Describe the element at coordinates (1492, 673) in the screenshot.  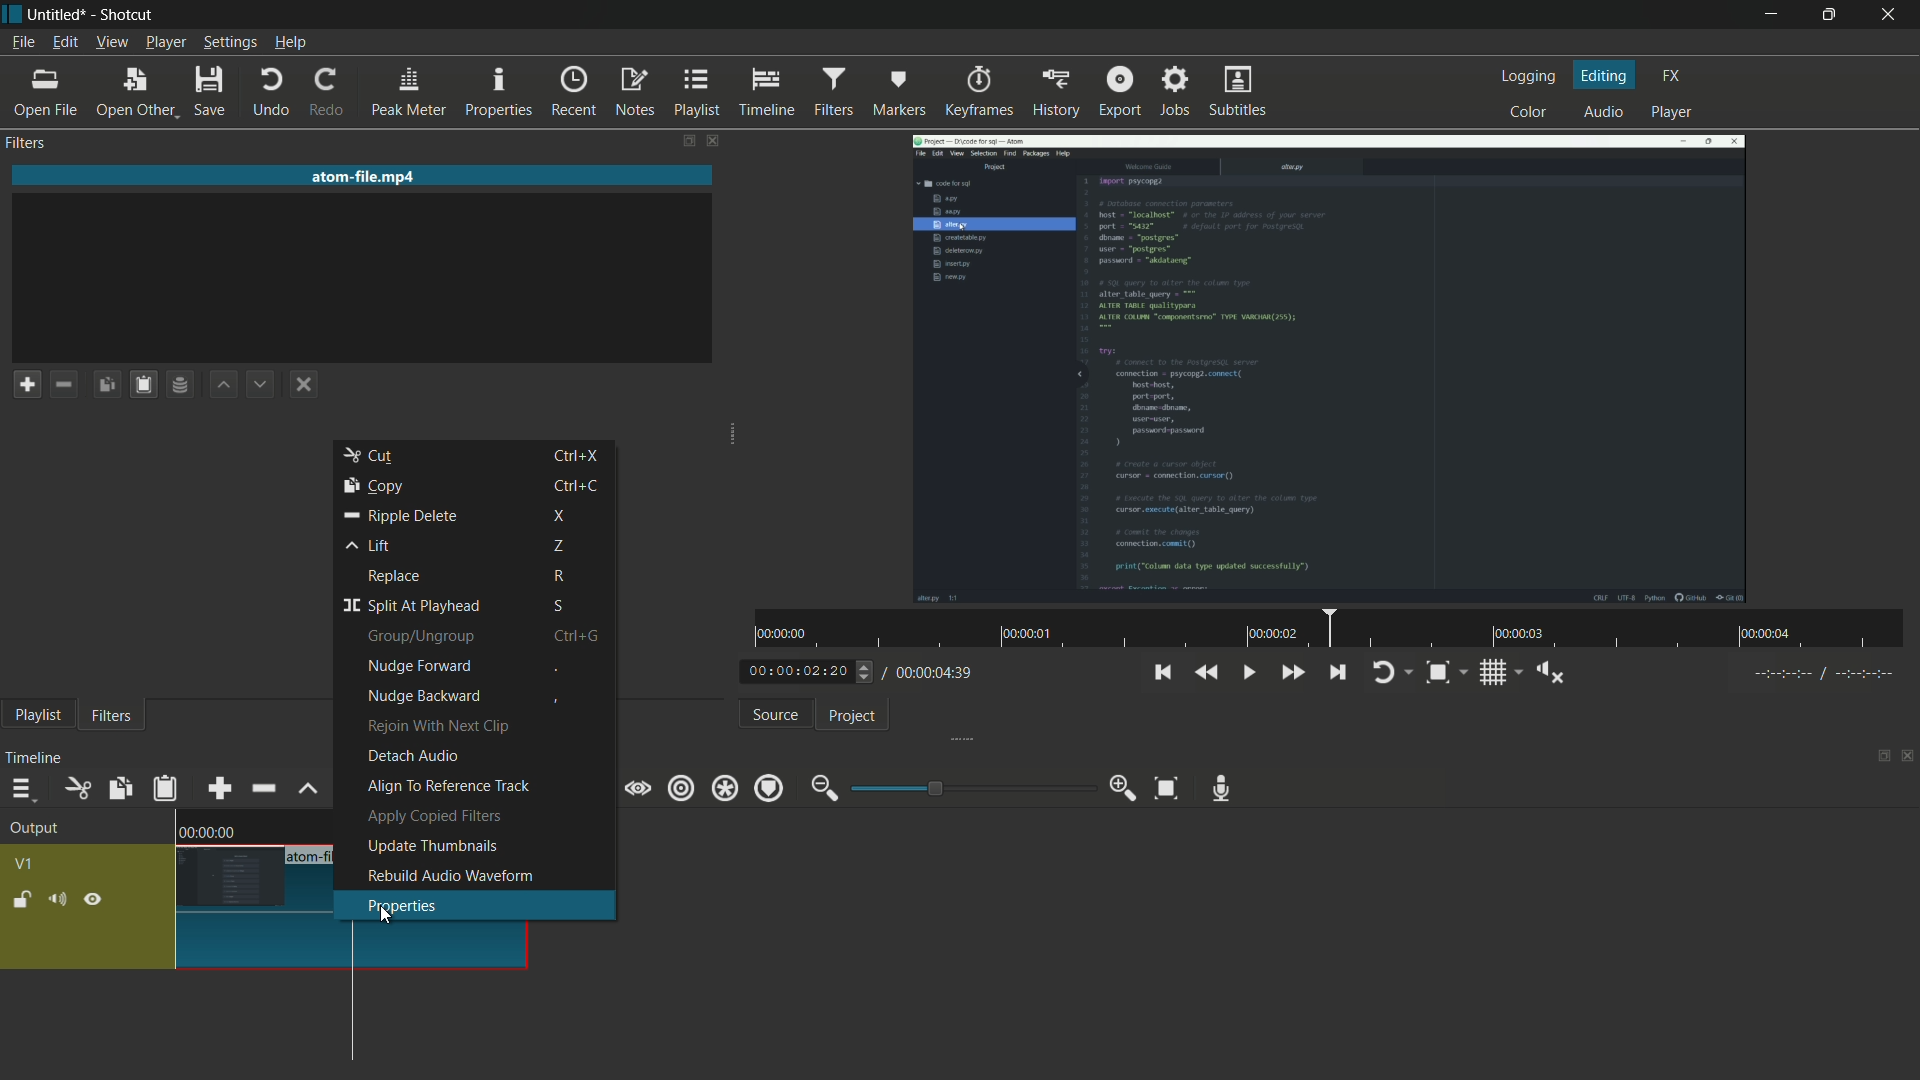
I see `toggle grid` at that location.